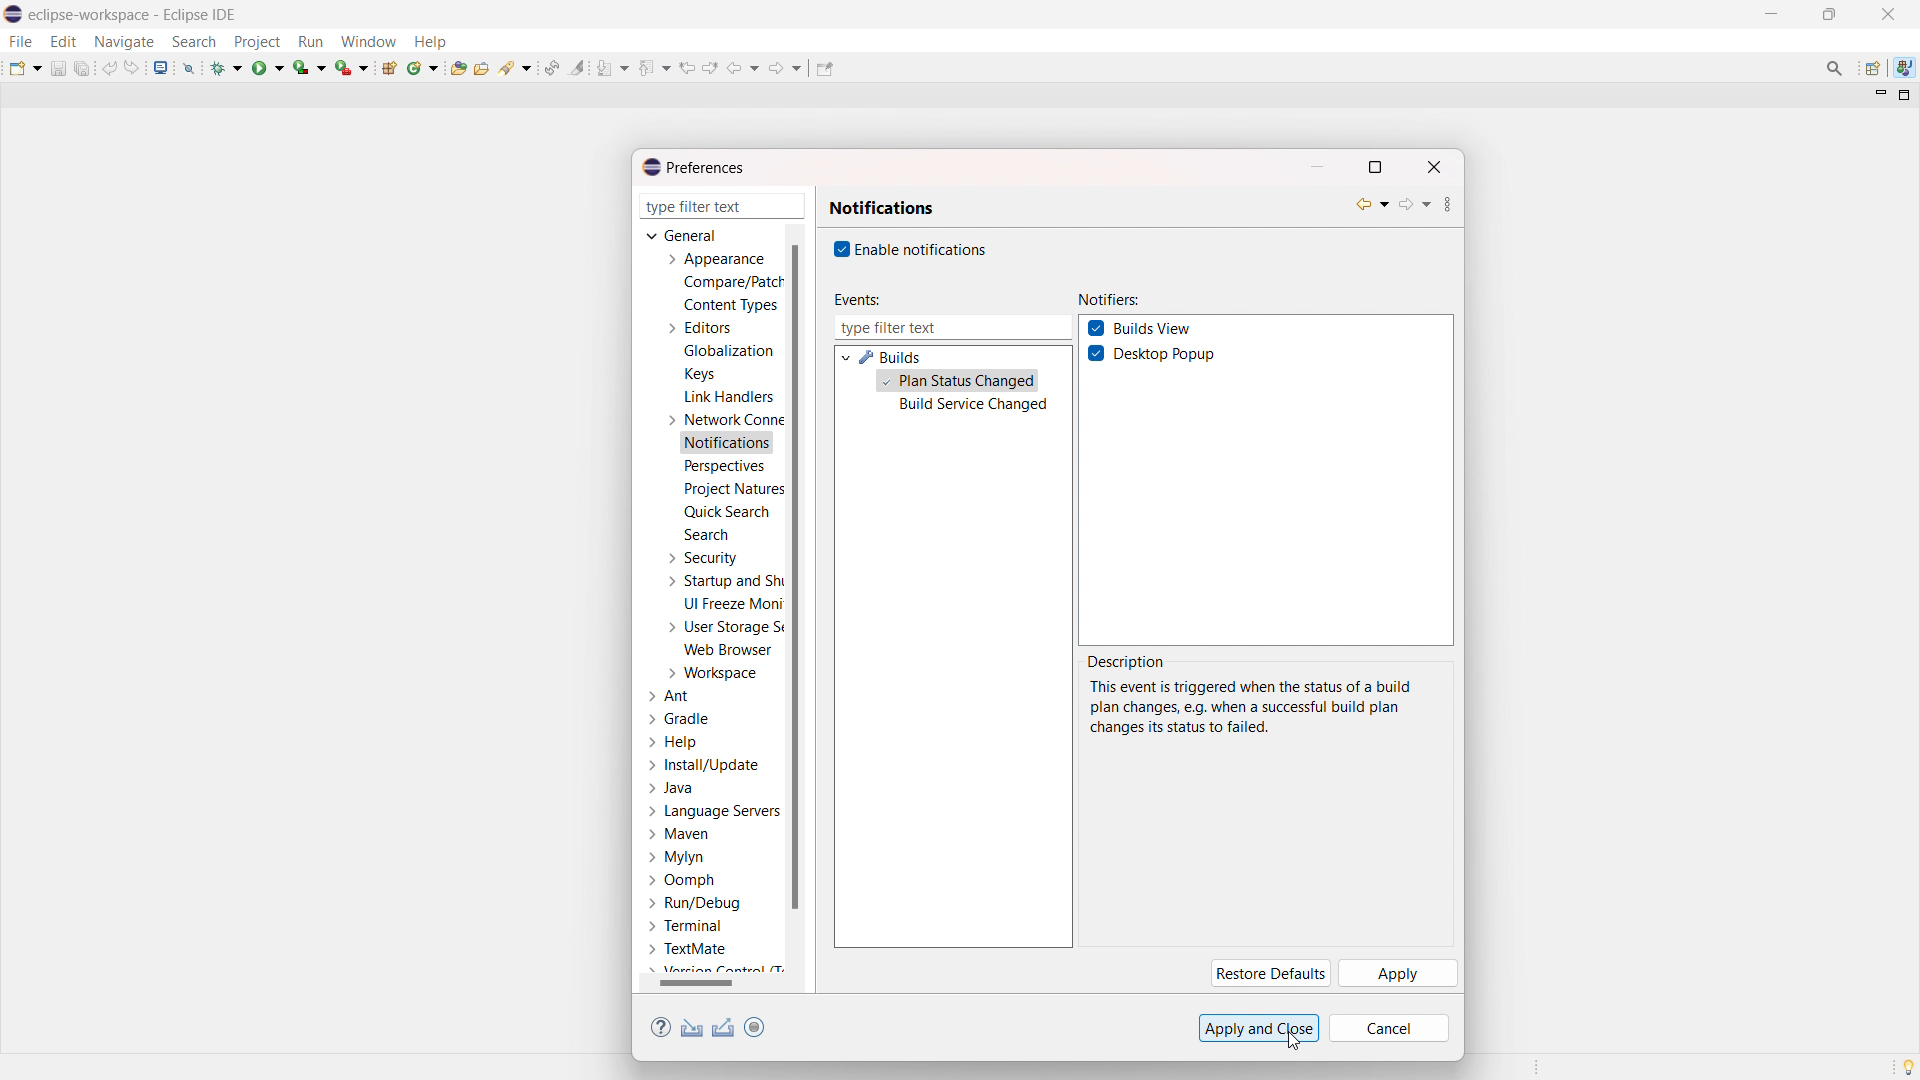  Describe the element at coordinates (706, 766) in the screenshot. I see `install/update` at that location.